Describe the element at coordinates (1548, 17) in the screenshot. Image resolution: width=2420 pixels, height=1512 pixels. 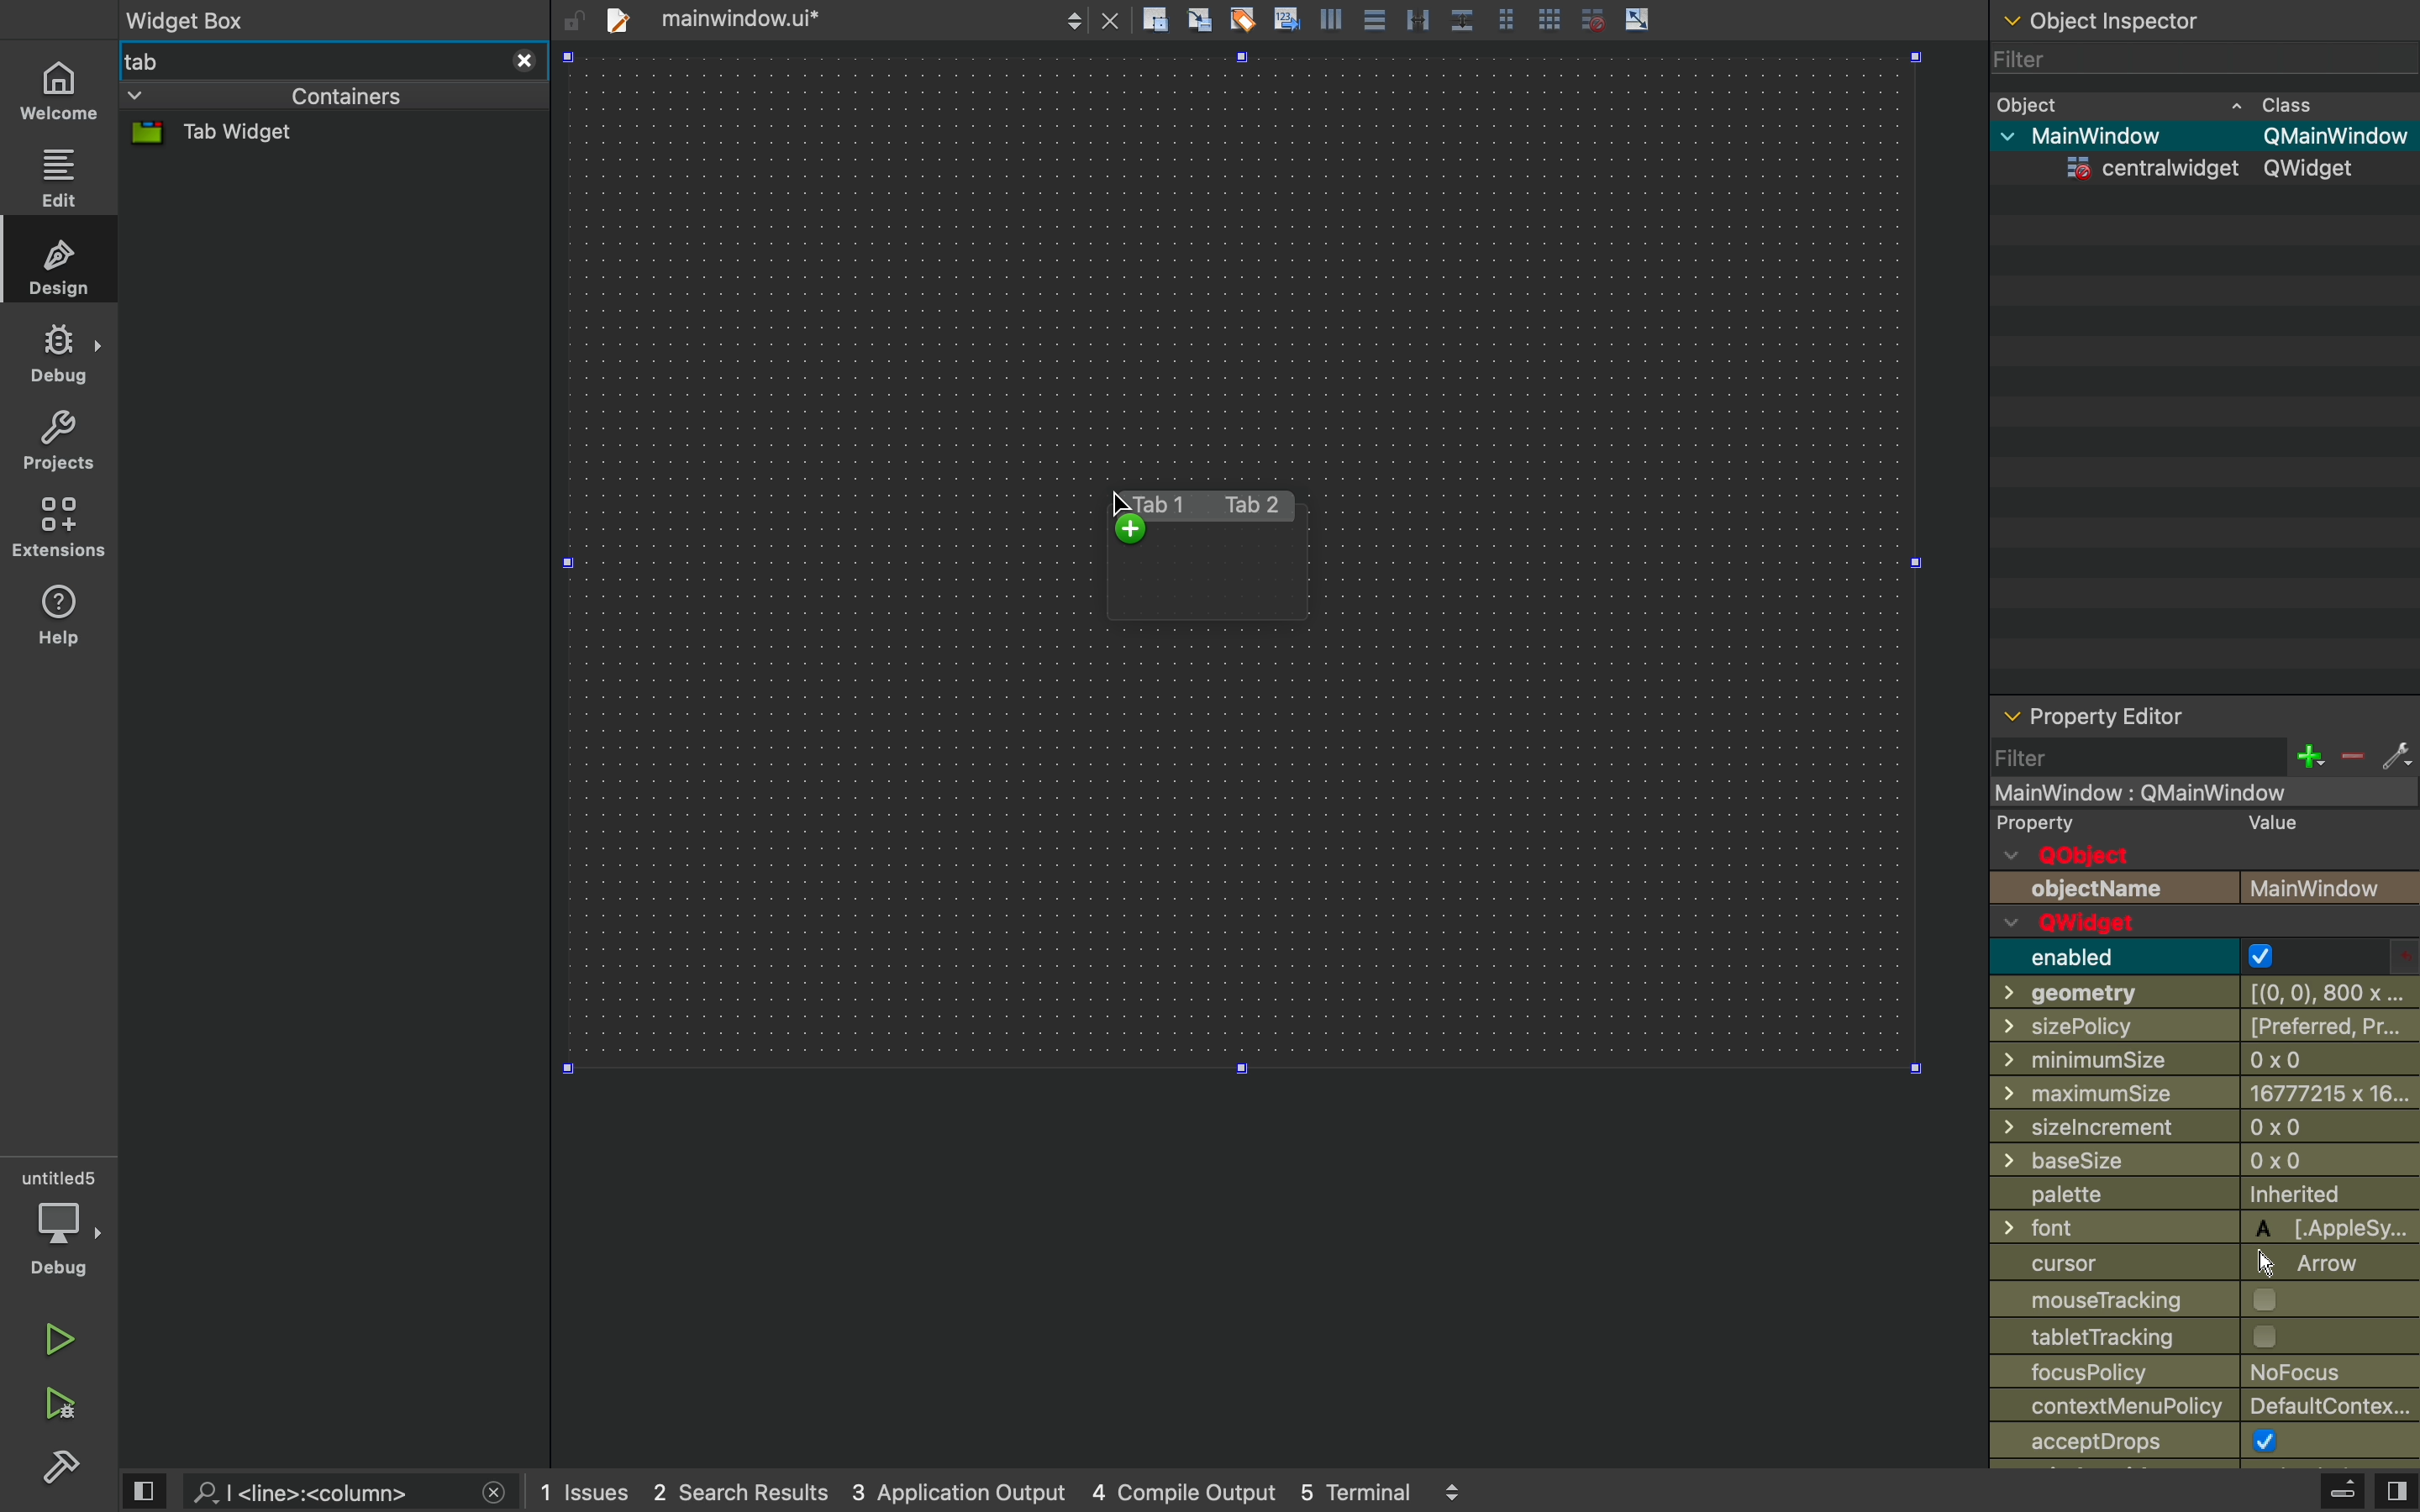
I see `grid view large` at that location.